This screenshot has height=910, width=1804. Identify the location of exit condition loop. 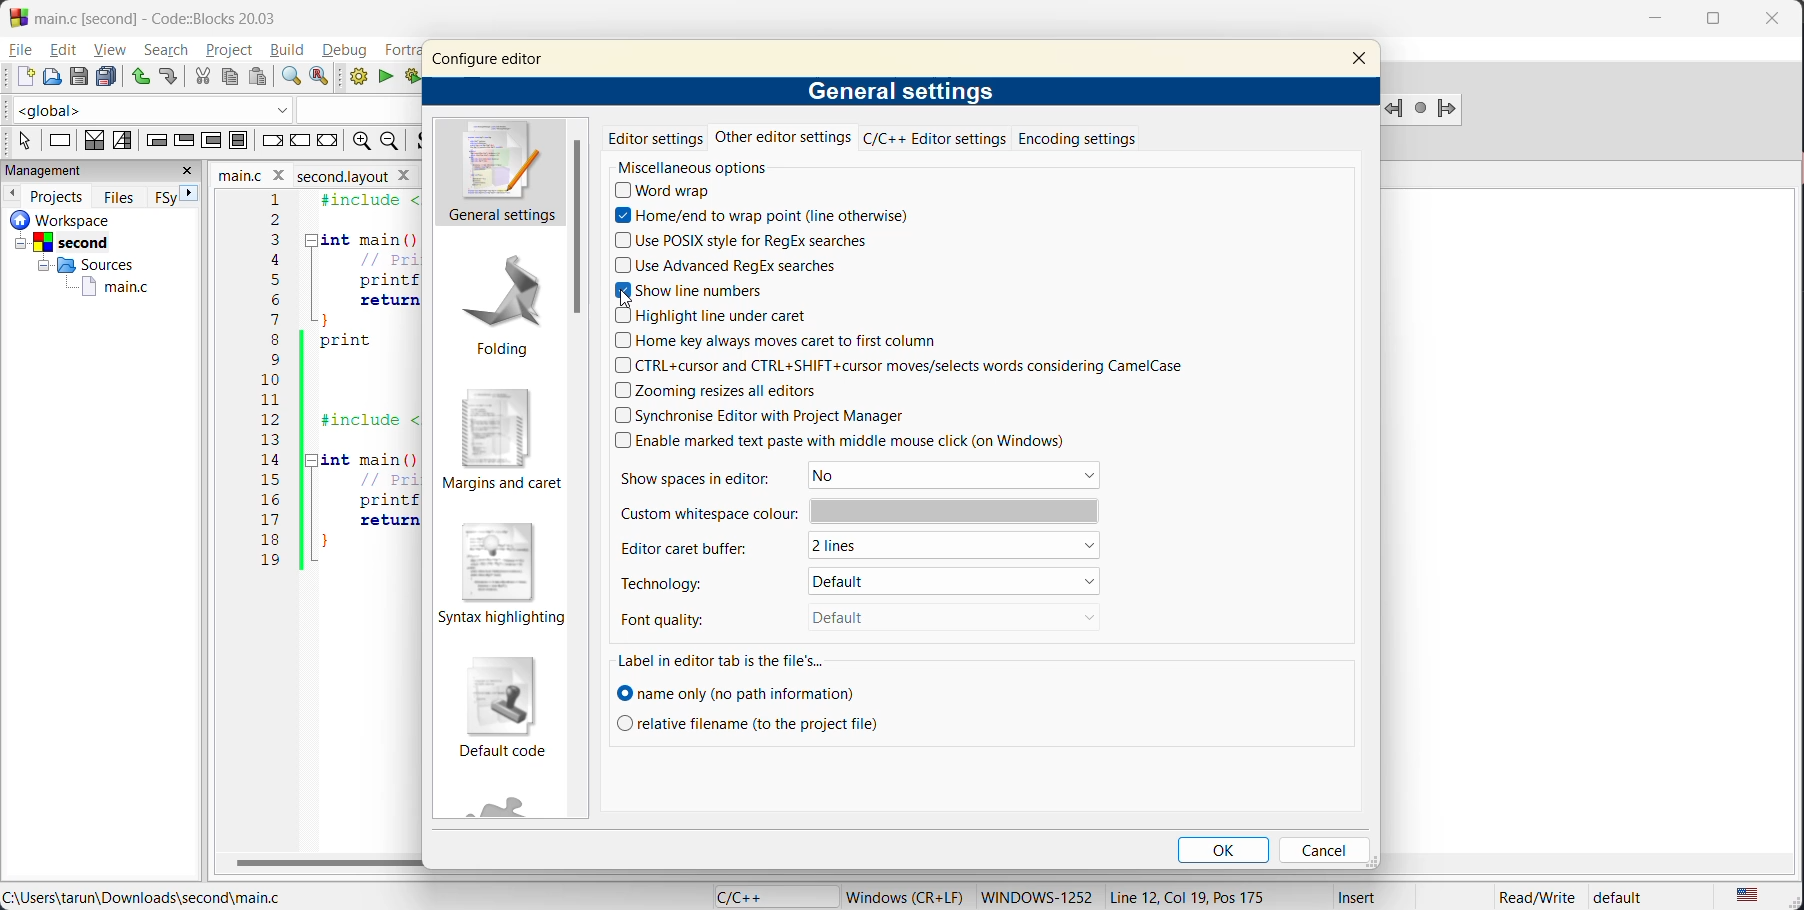
(183, 139).